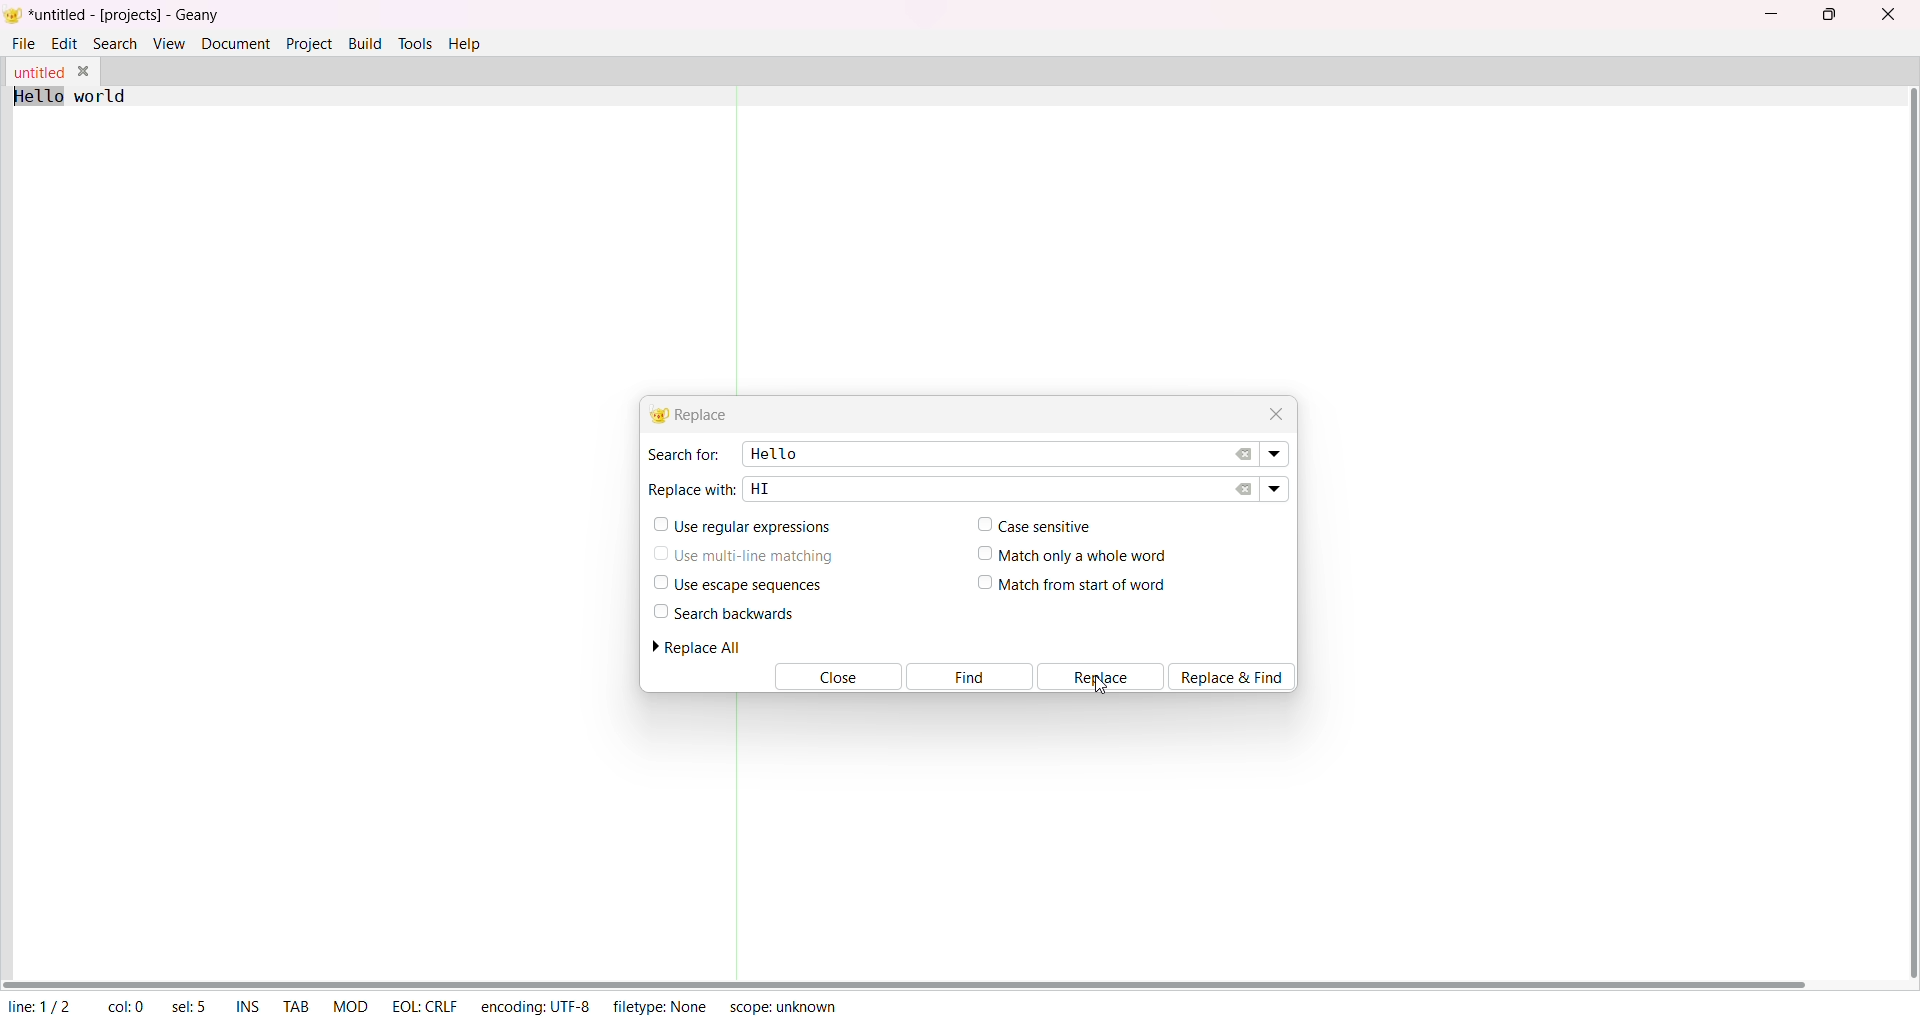 The height and width of the screenshot is (1018, 1920). What do you see at coordinates (1906, 533) in the screenshot?
I see `vertical scroll bar` at bounding box center [1906, 533].